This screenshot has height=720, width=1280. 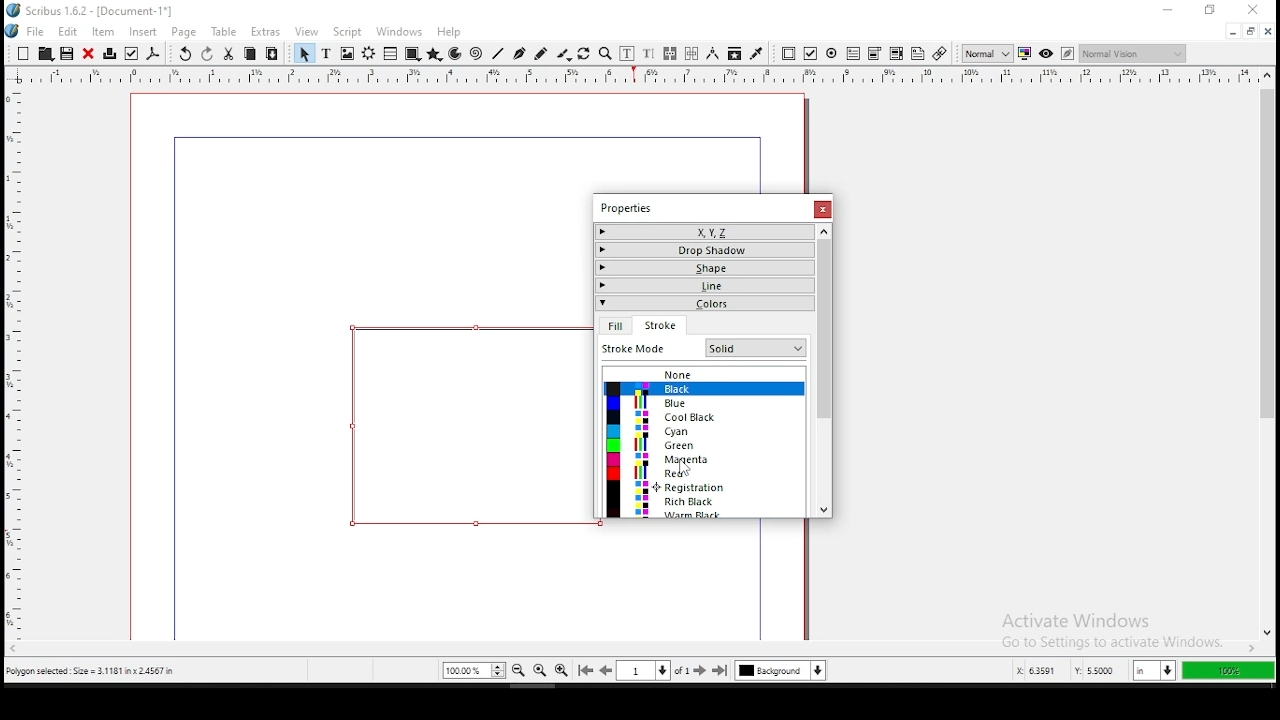 What do you see at coordinates (1250, 33) in the screenshot?
I see `restore` at bounding box center [1250, 33].